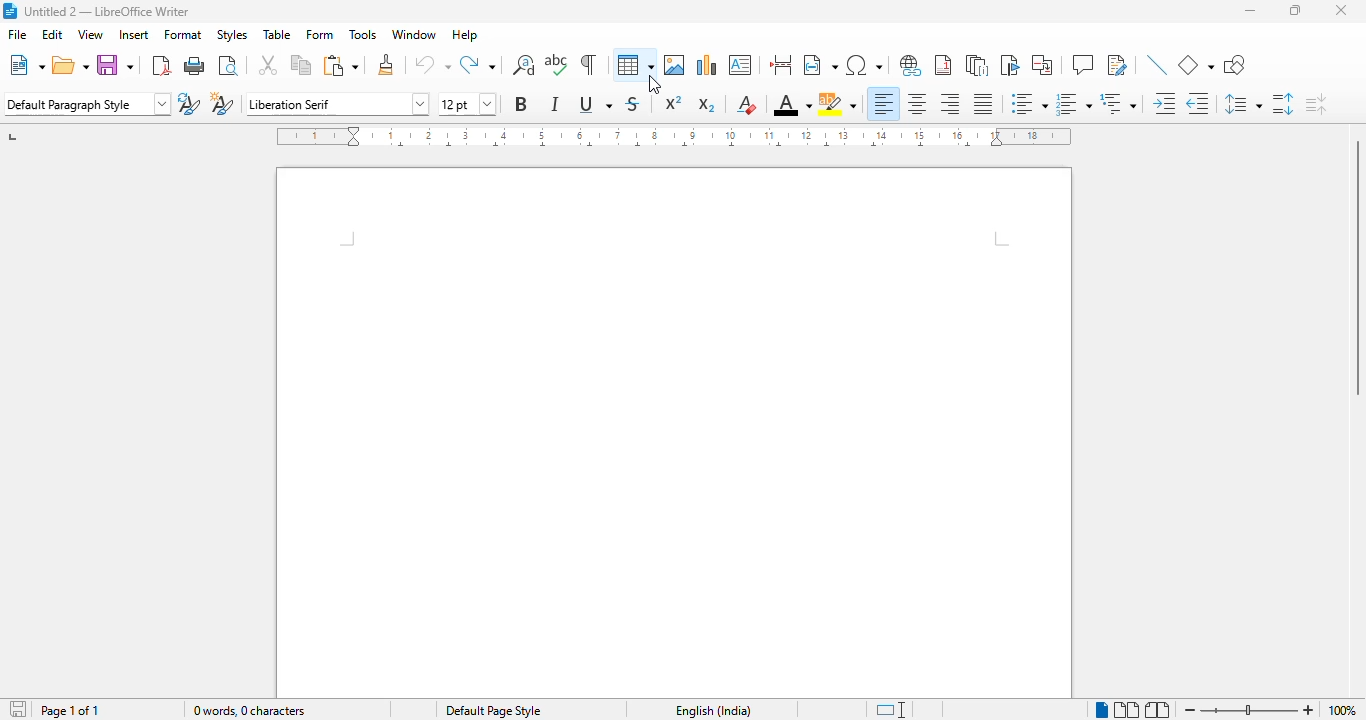 The width and height of the screenshot is (1366, 720). What do you see at coordinates (983, 104) in the screenshot?
I see `justified` at bounding box center [983, 104].